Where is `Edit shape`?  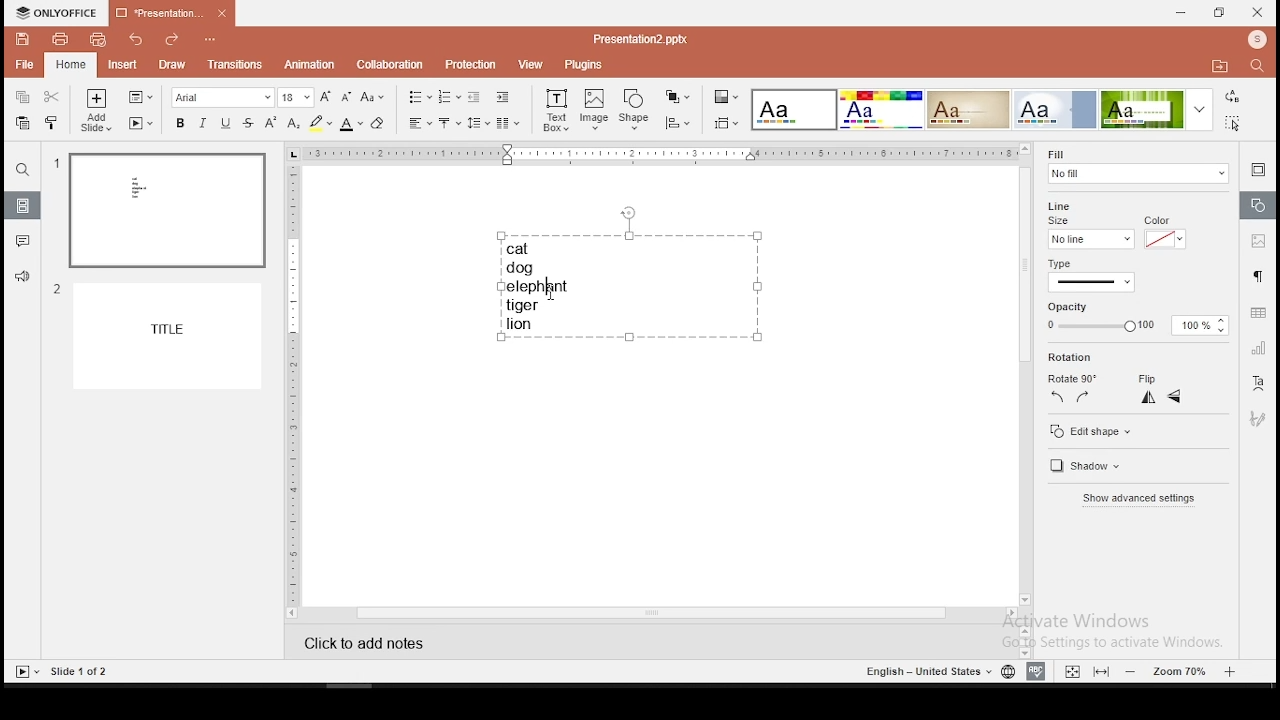
Edit shape is located at coordinates (1097, 465).